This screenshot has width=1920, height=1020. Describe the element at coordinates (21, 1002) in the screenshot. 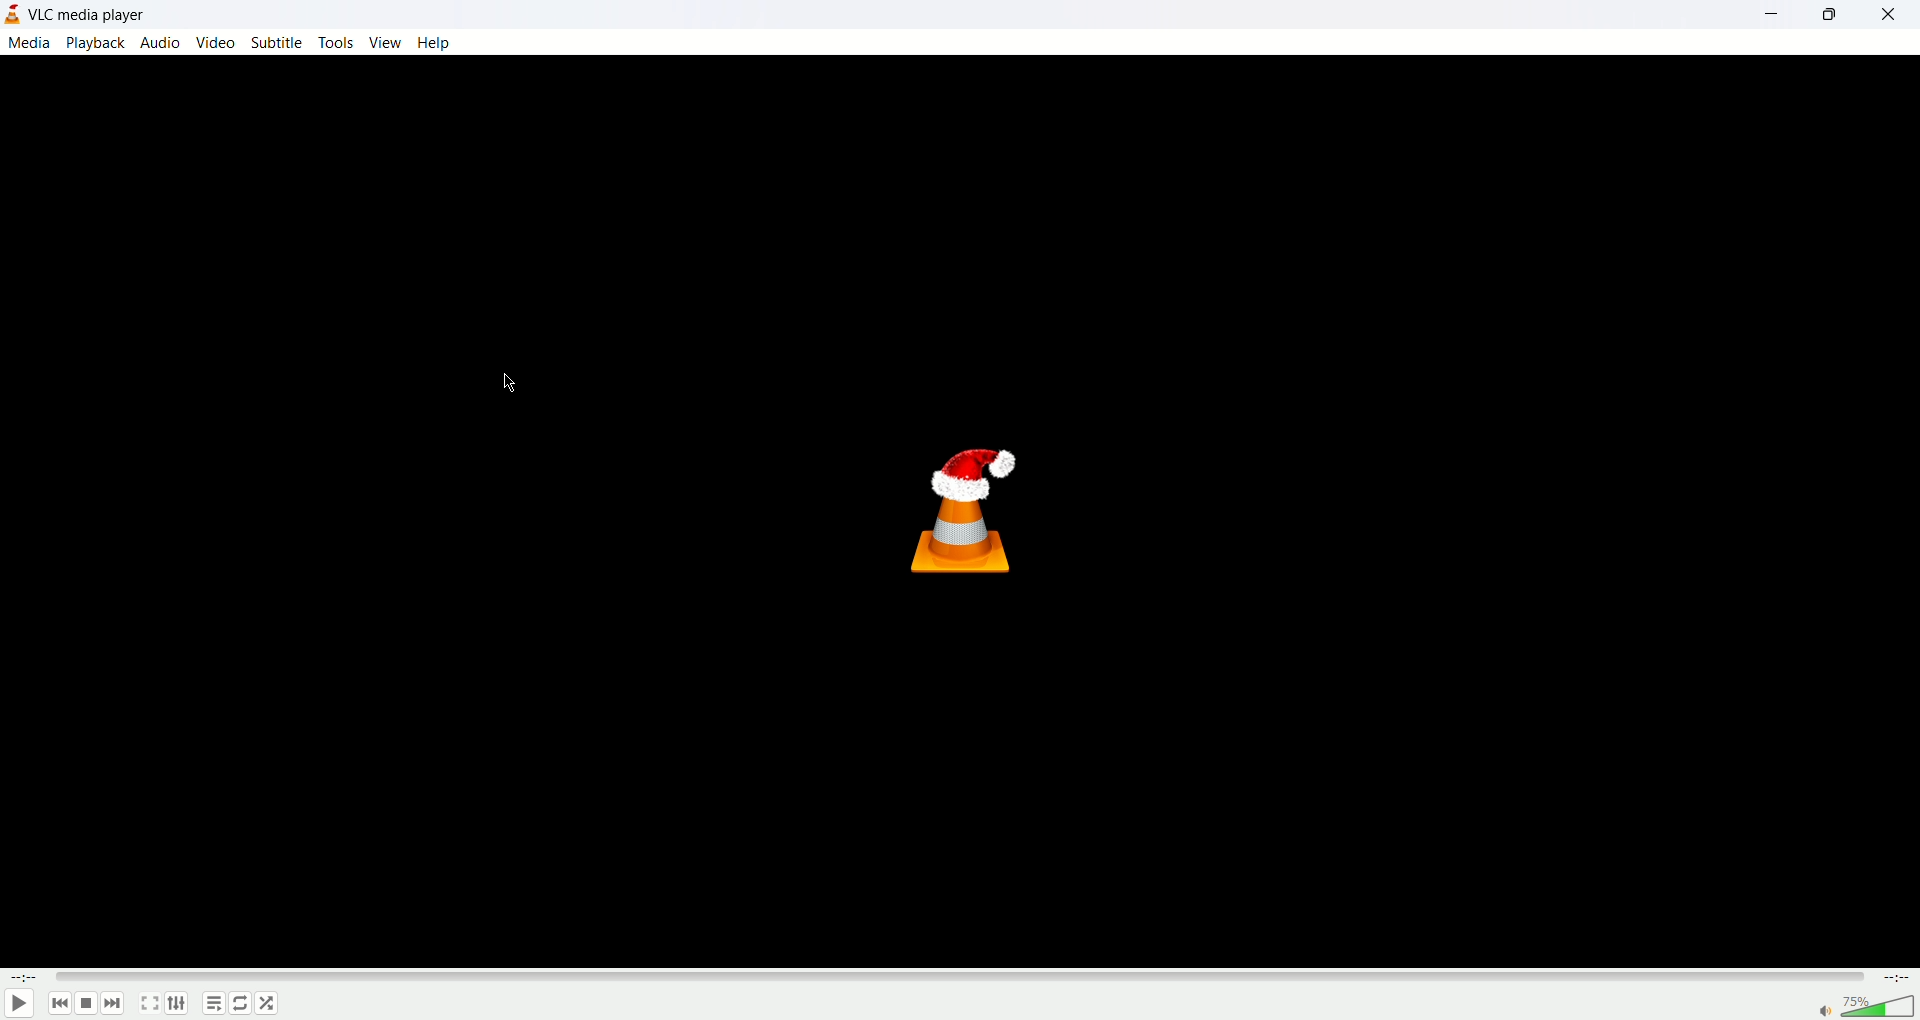

I see `play` at that location.